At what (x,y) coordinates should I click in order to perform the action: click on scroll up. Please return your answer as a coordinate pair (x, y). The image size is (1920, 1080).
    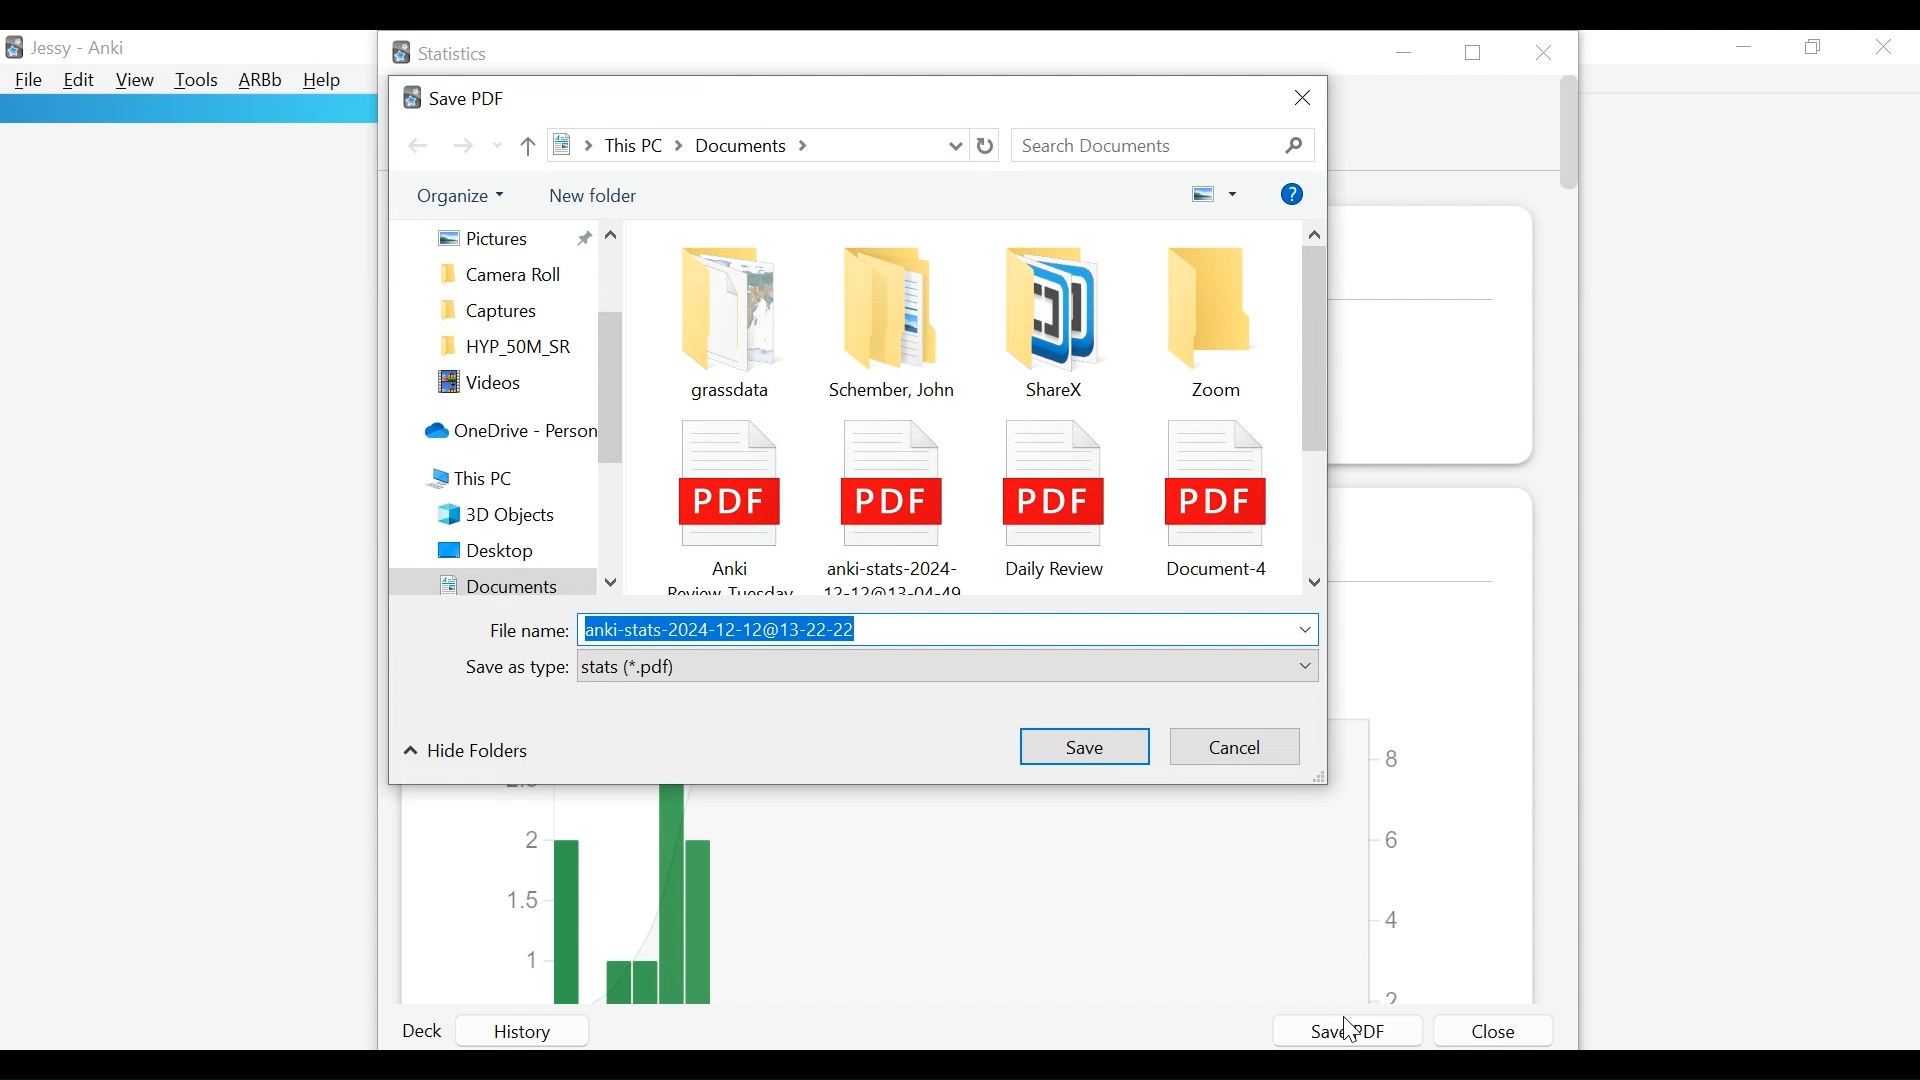
    Looking at the image, I should click on (616, 238).